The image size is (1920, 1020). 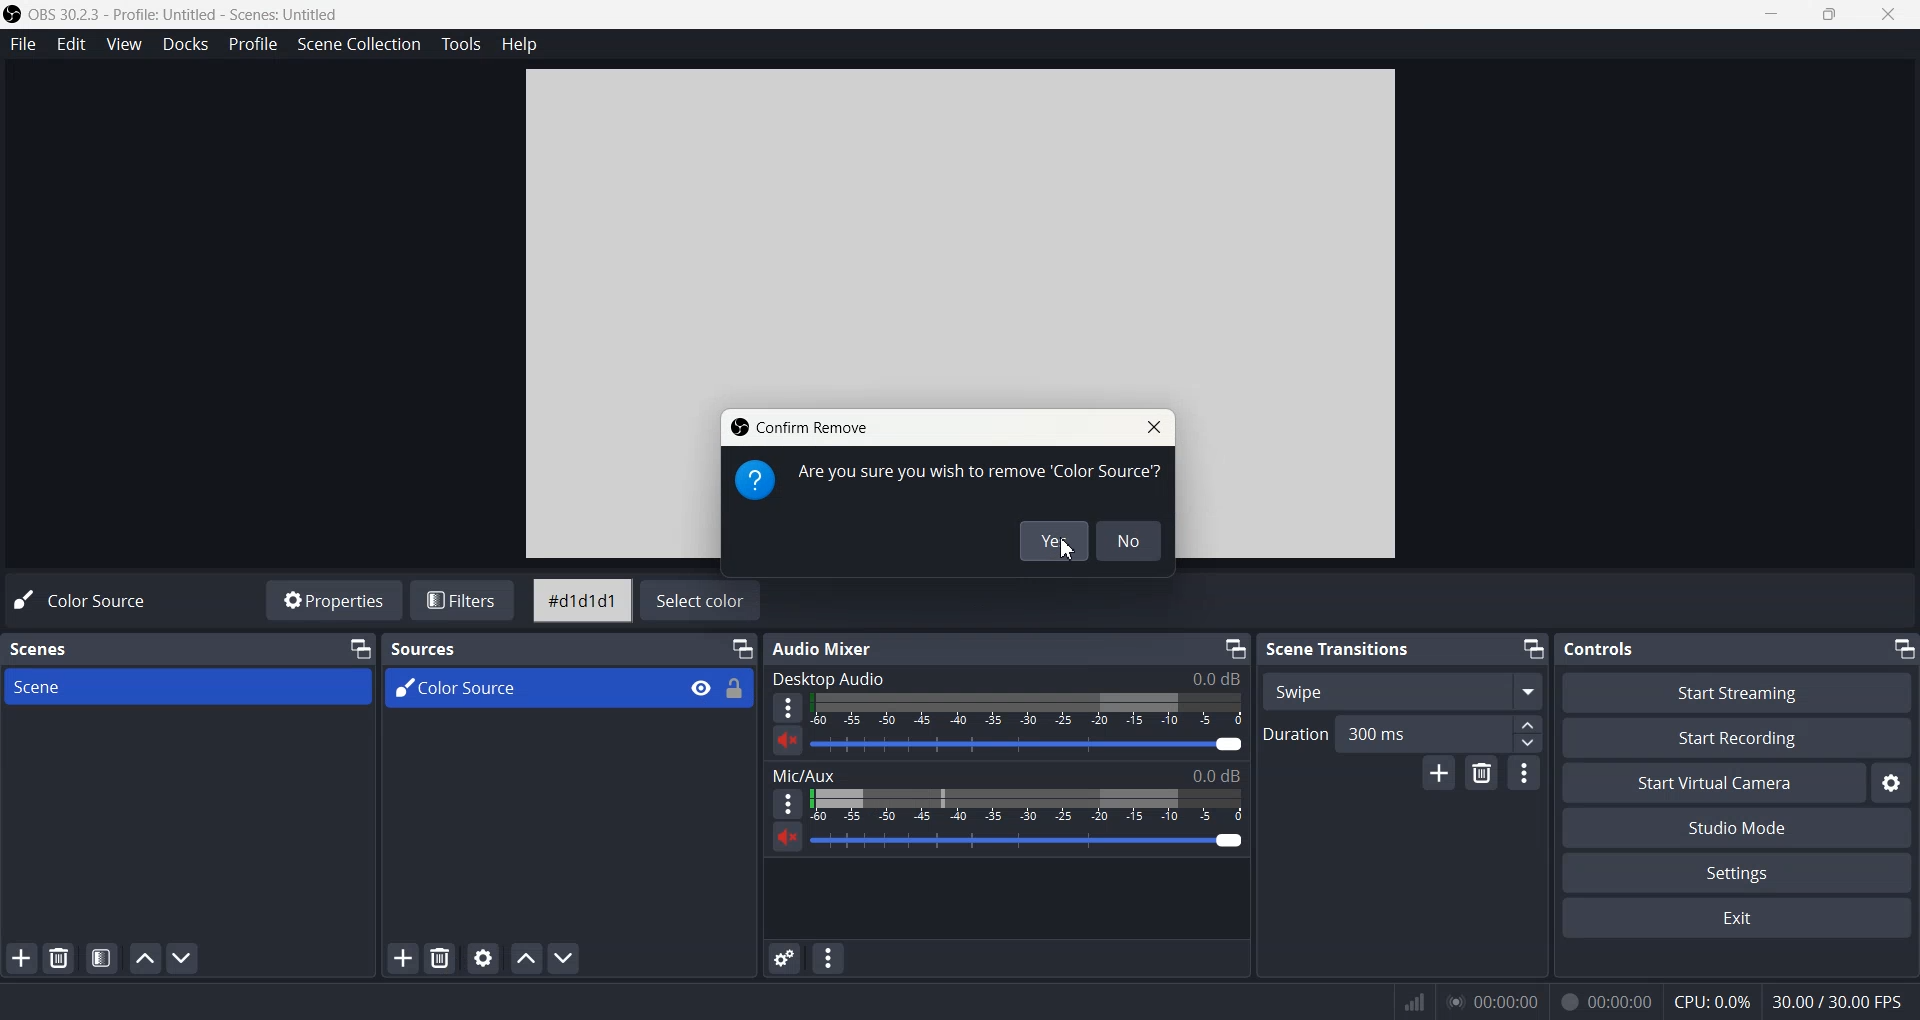 What do you see at coordinates (1601, 649) in the screenshot?
I see `Controls` at bounding box center [1601, 649].